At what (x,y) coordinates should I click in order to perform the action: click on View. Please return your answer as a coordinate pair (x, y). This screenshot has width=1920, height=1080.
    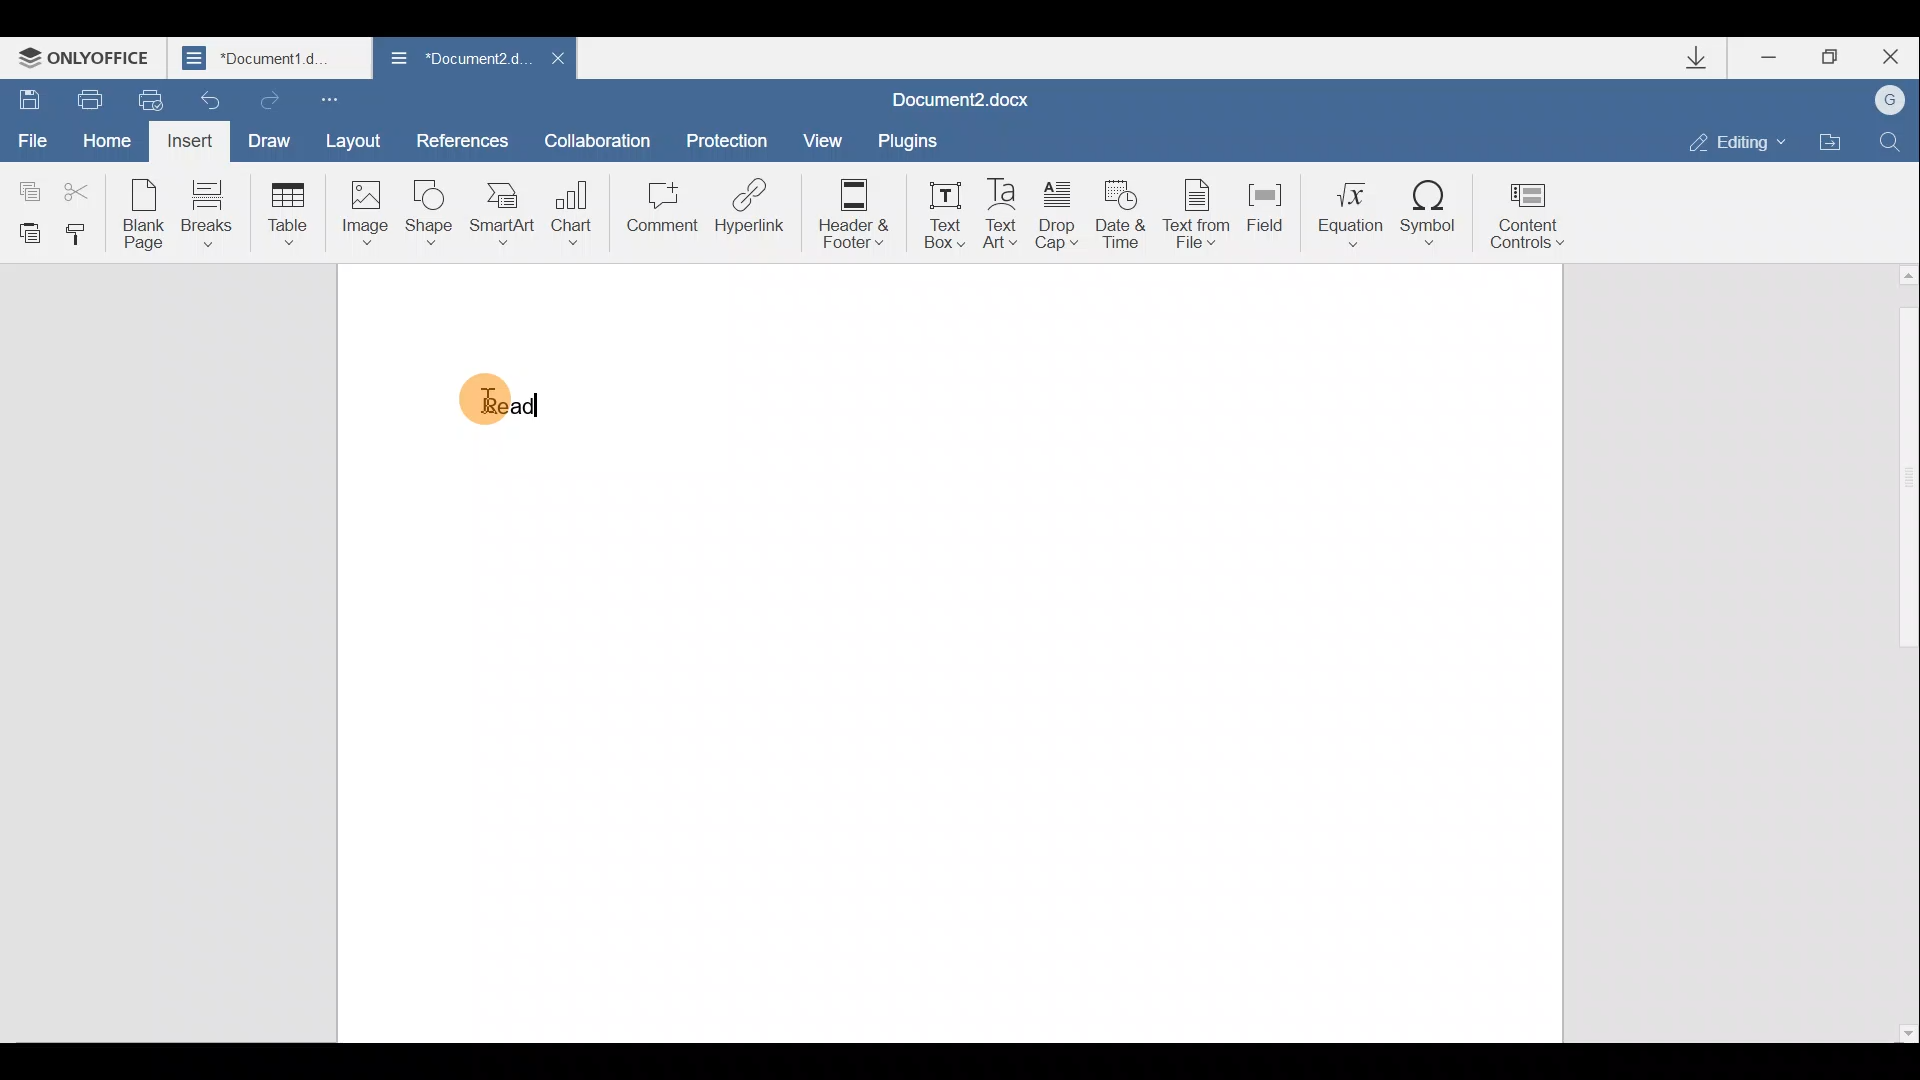
    Looking at the image, I should click on (816, 138).